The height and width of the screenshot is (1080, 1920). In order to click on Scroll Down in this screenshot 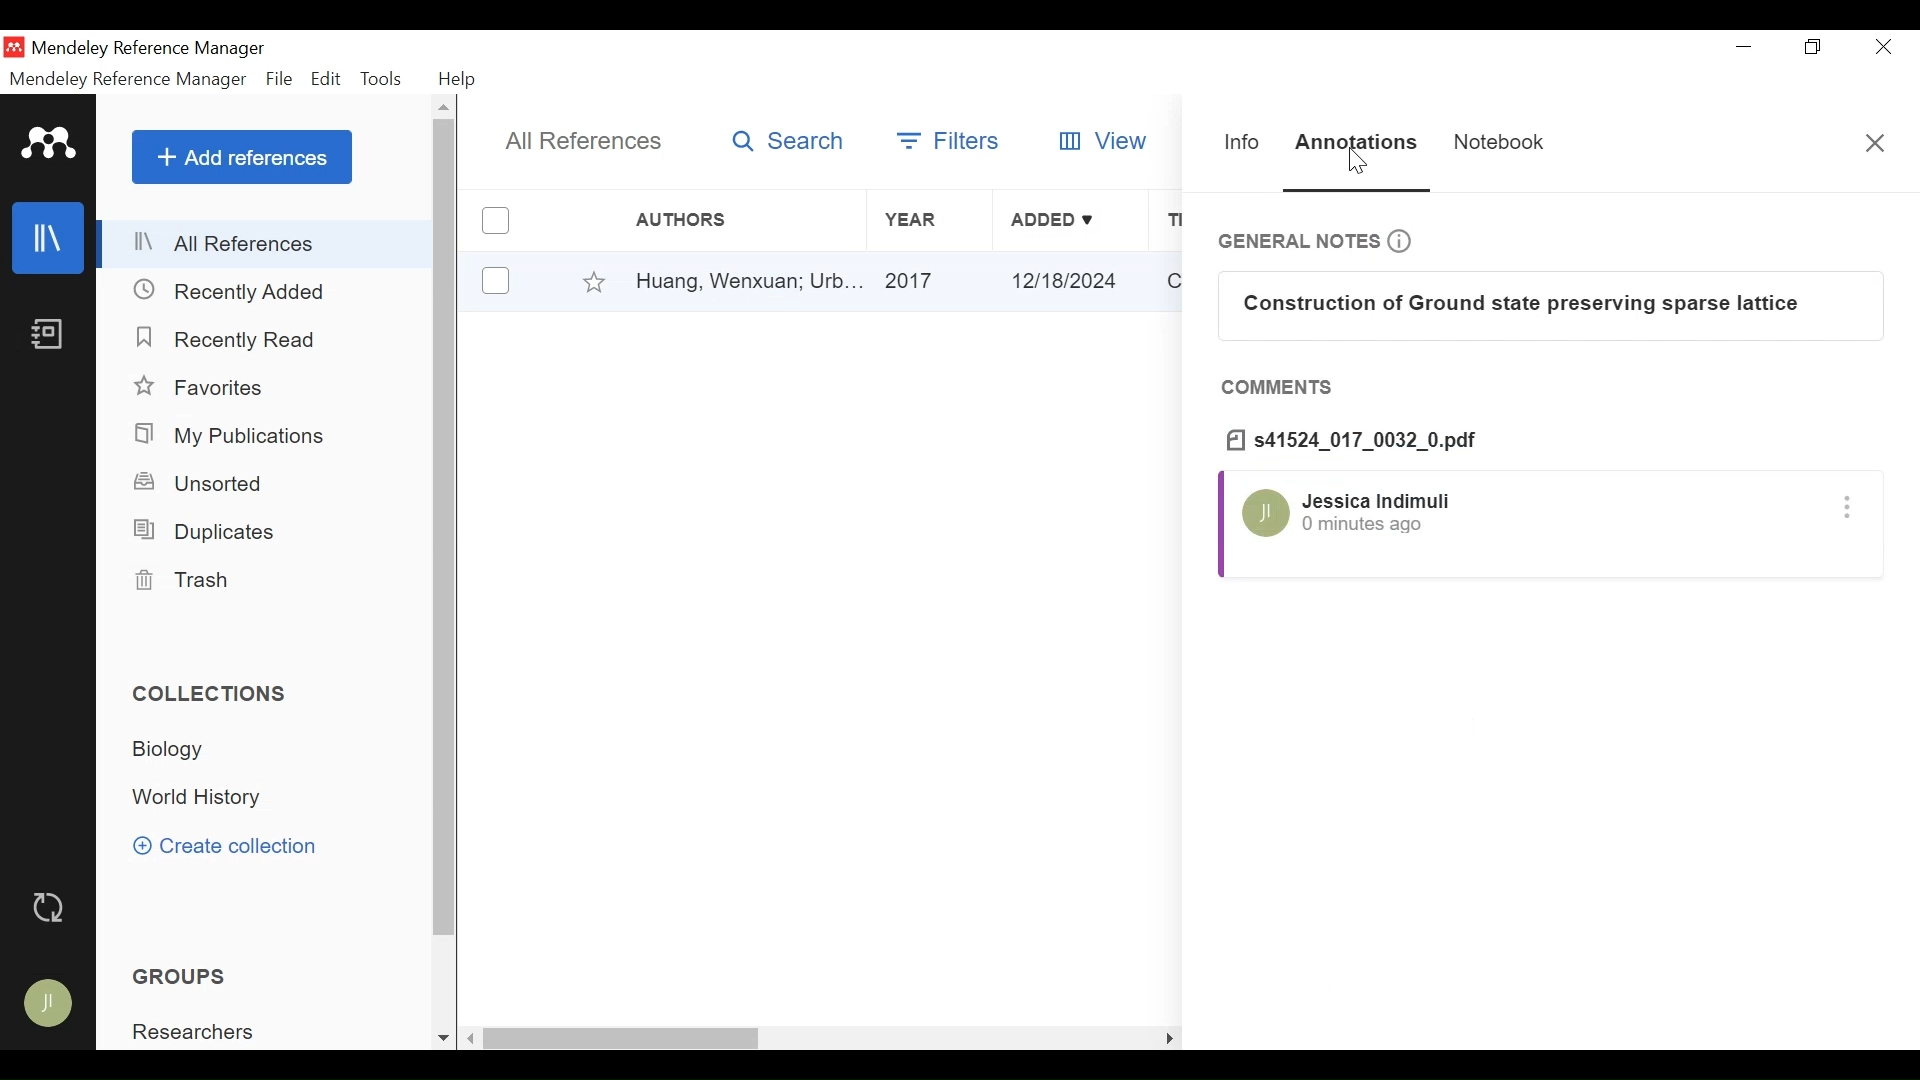, I will do `click(441, 1039)`.